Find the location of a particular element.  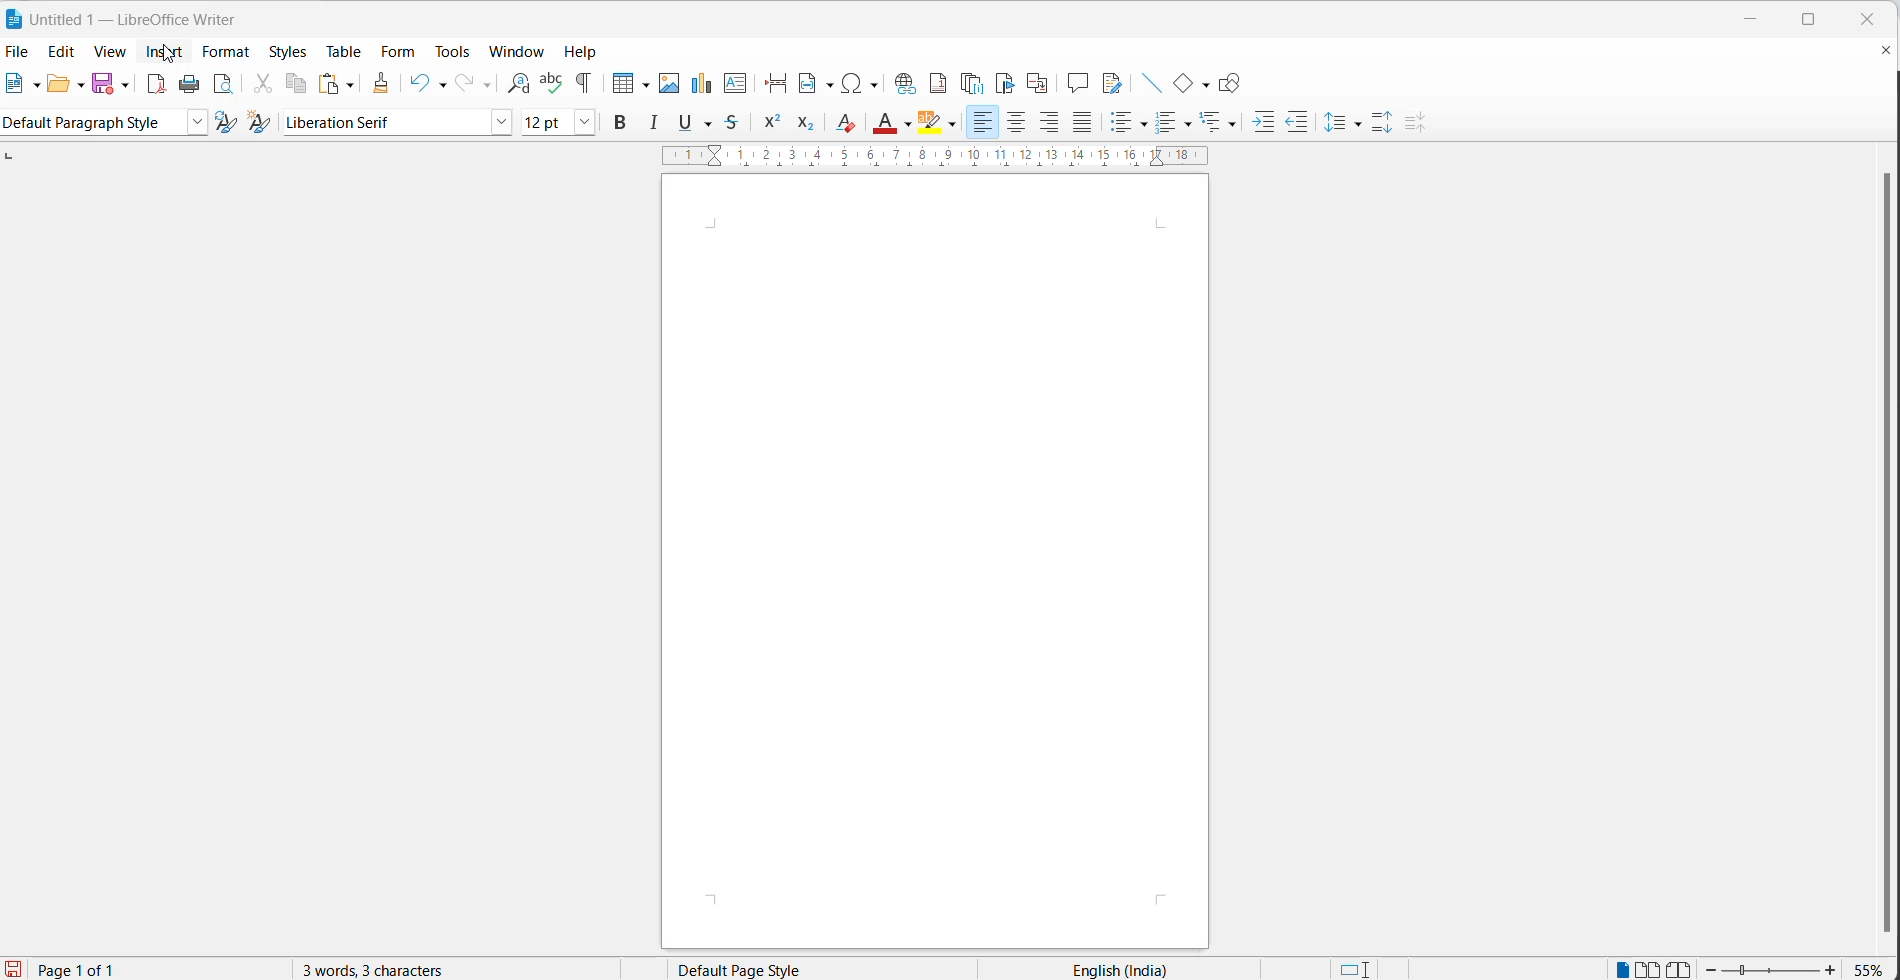

table is located at coordinates (344, 50).